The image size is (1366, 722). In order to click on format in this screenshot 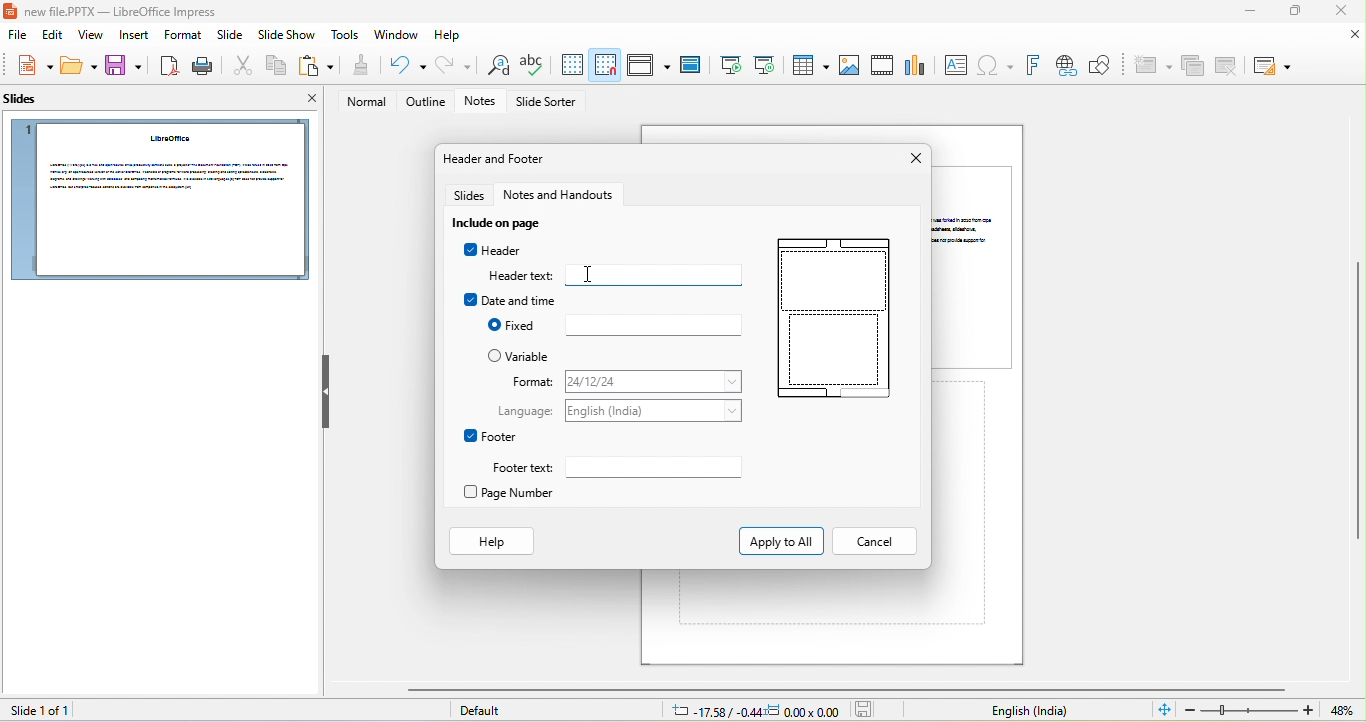, I will do `click(182, 35)`.